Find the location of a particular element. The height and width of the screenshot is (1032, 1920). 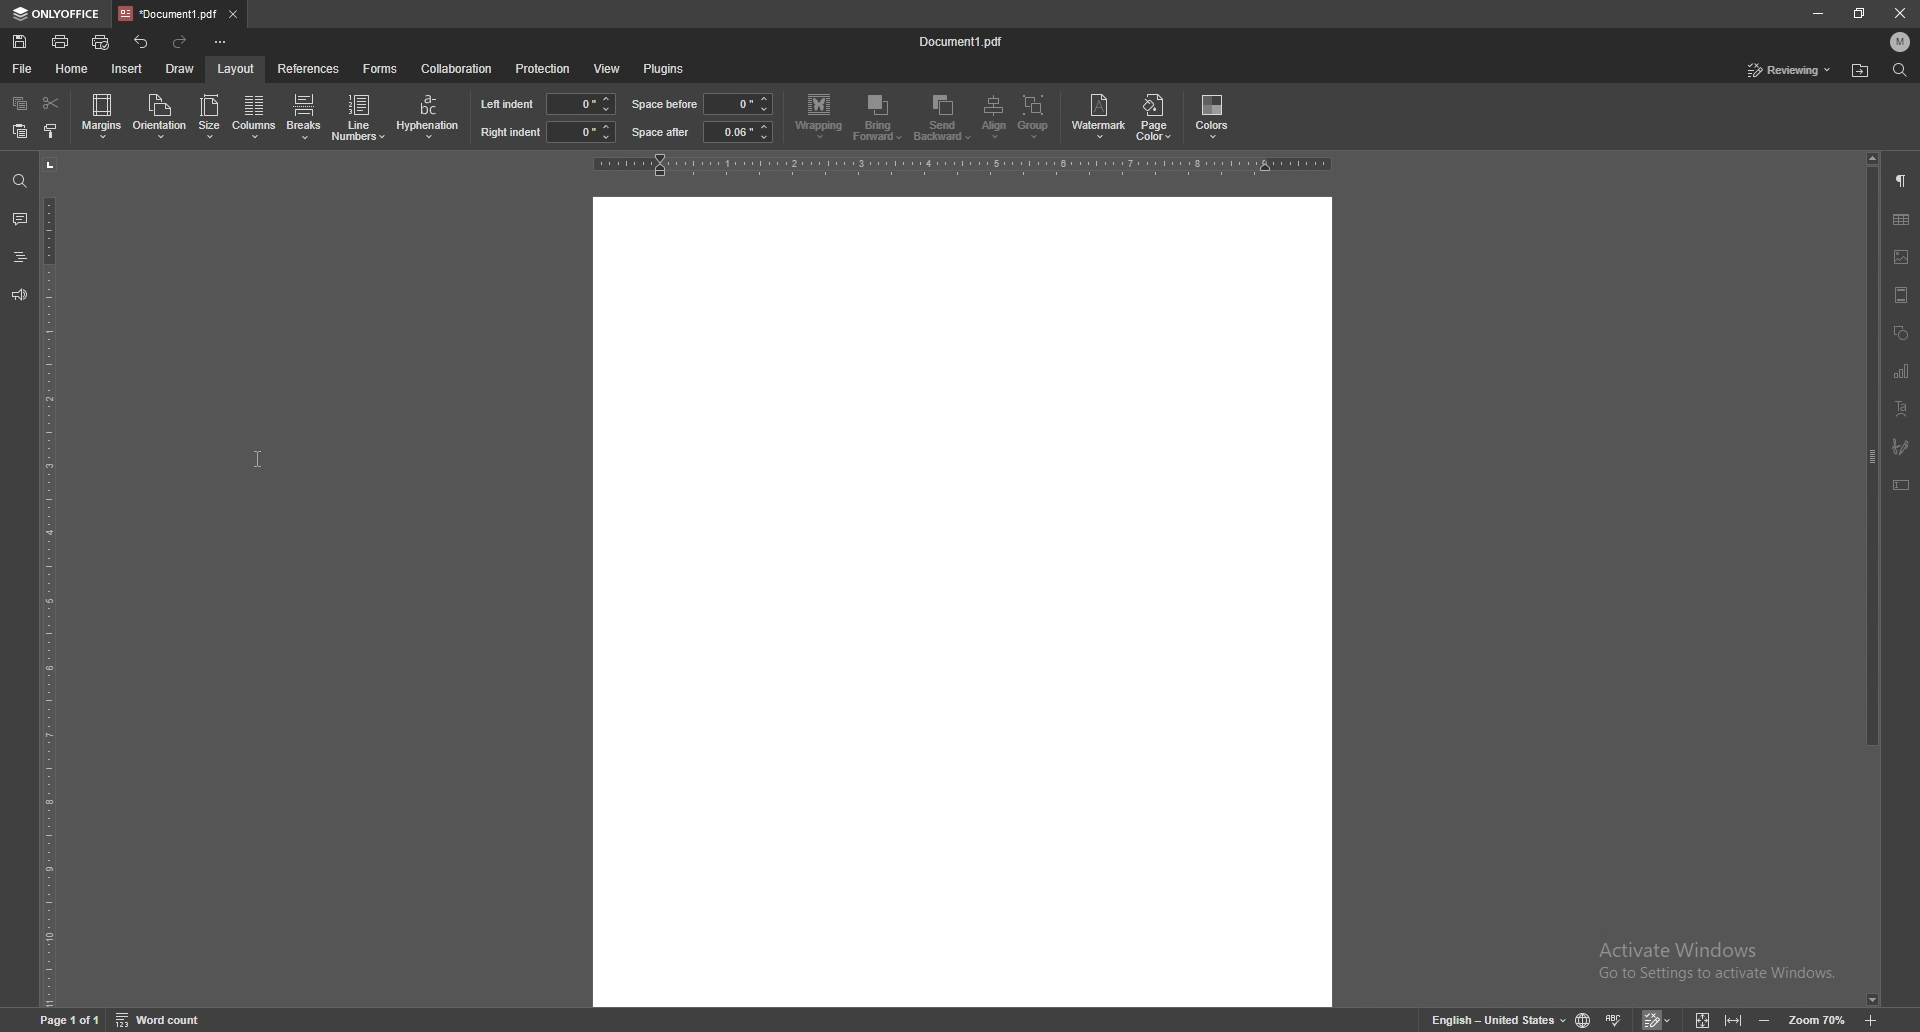

find is located at coordinates (19, 182).